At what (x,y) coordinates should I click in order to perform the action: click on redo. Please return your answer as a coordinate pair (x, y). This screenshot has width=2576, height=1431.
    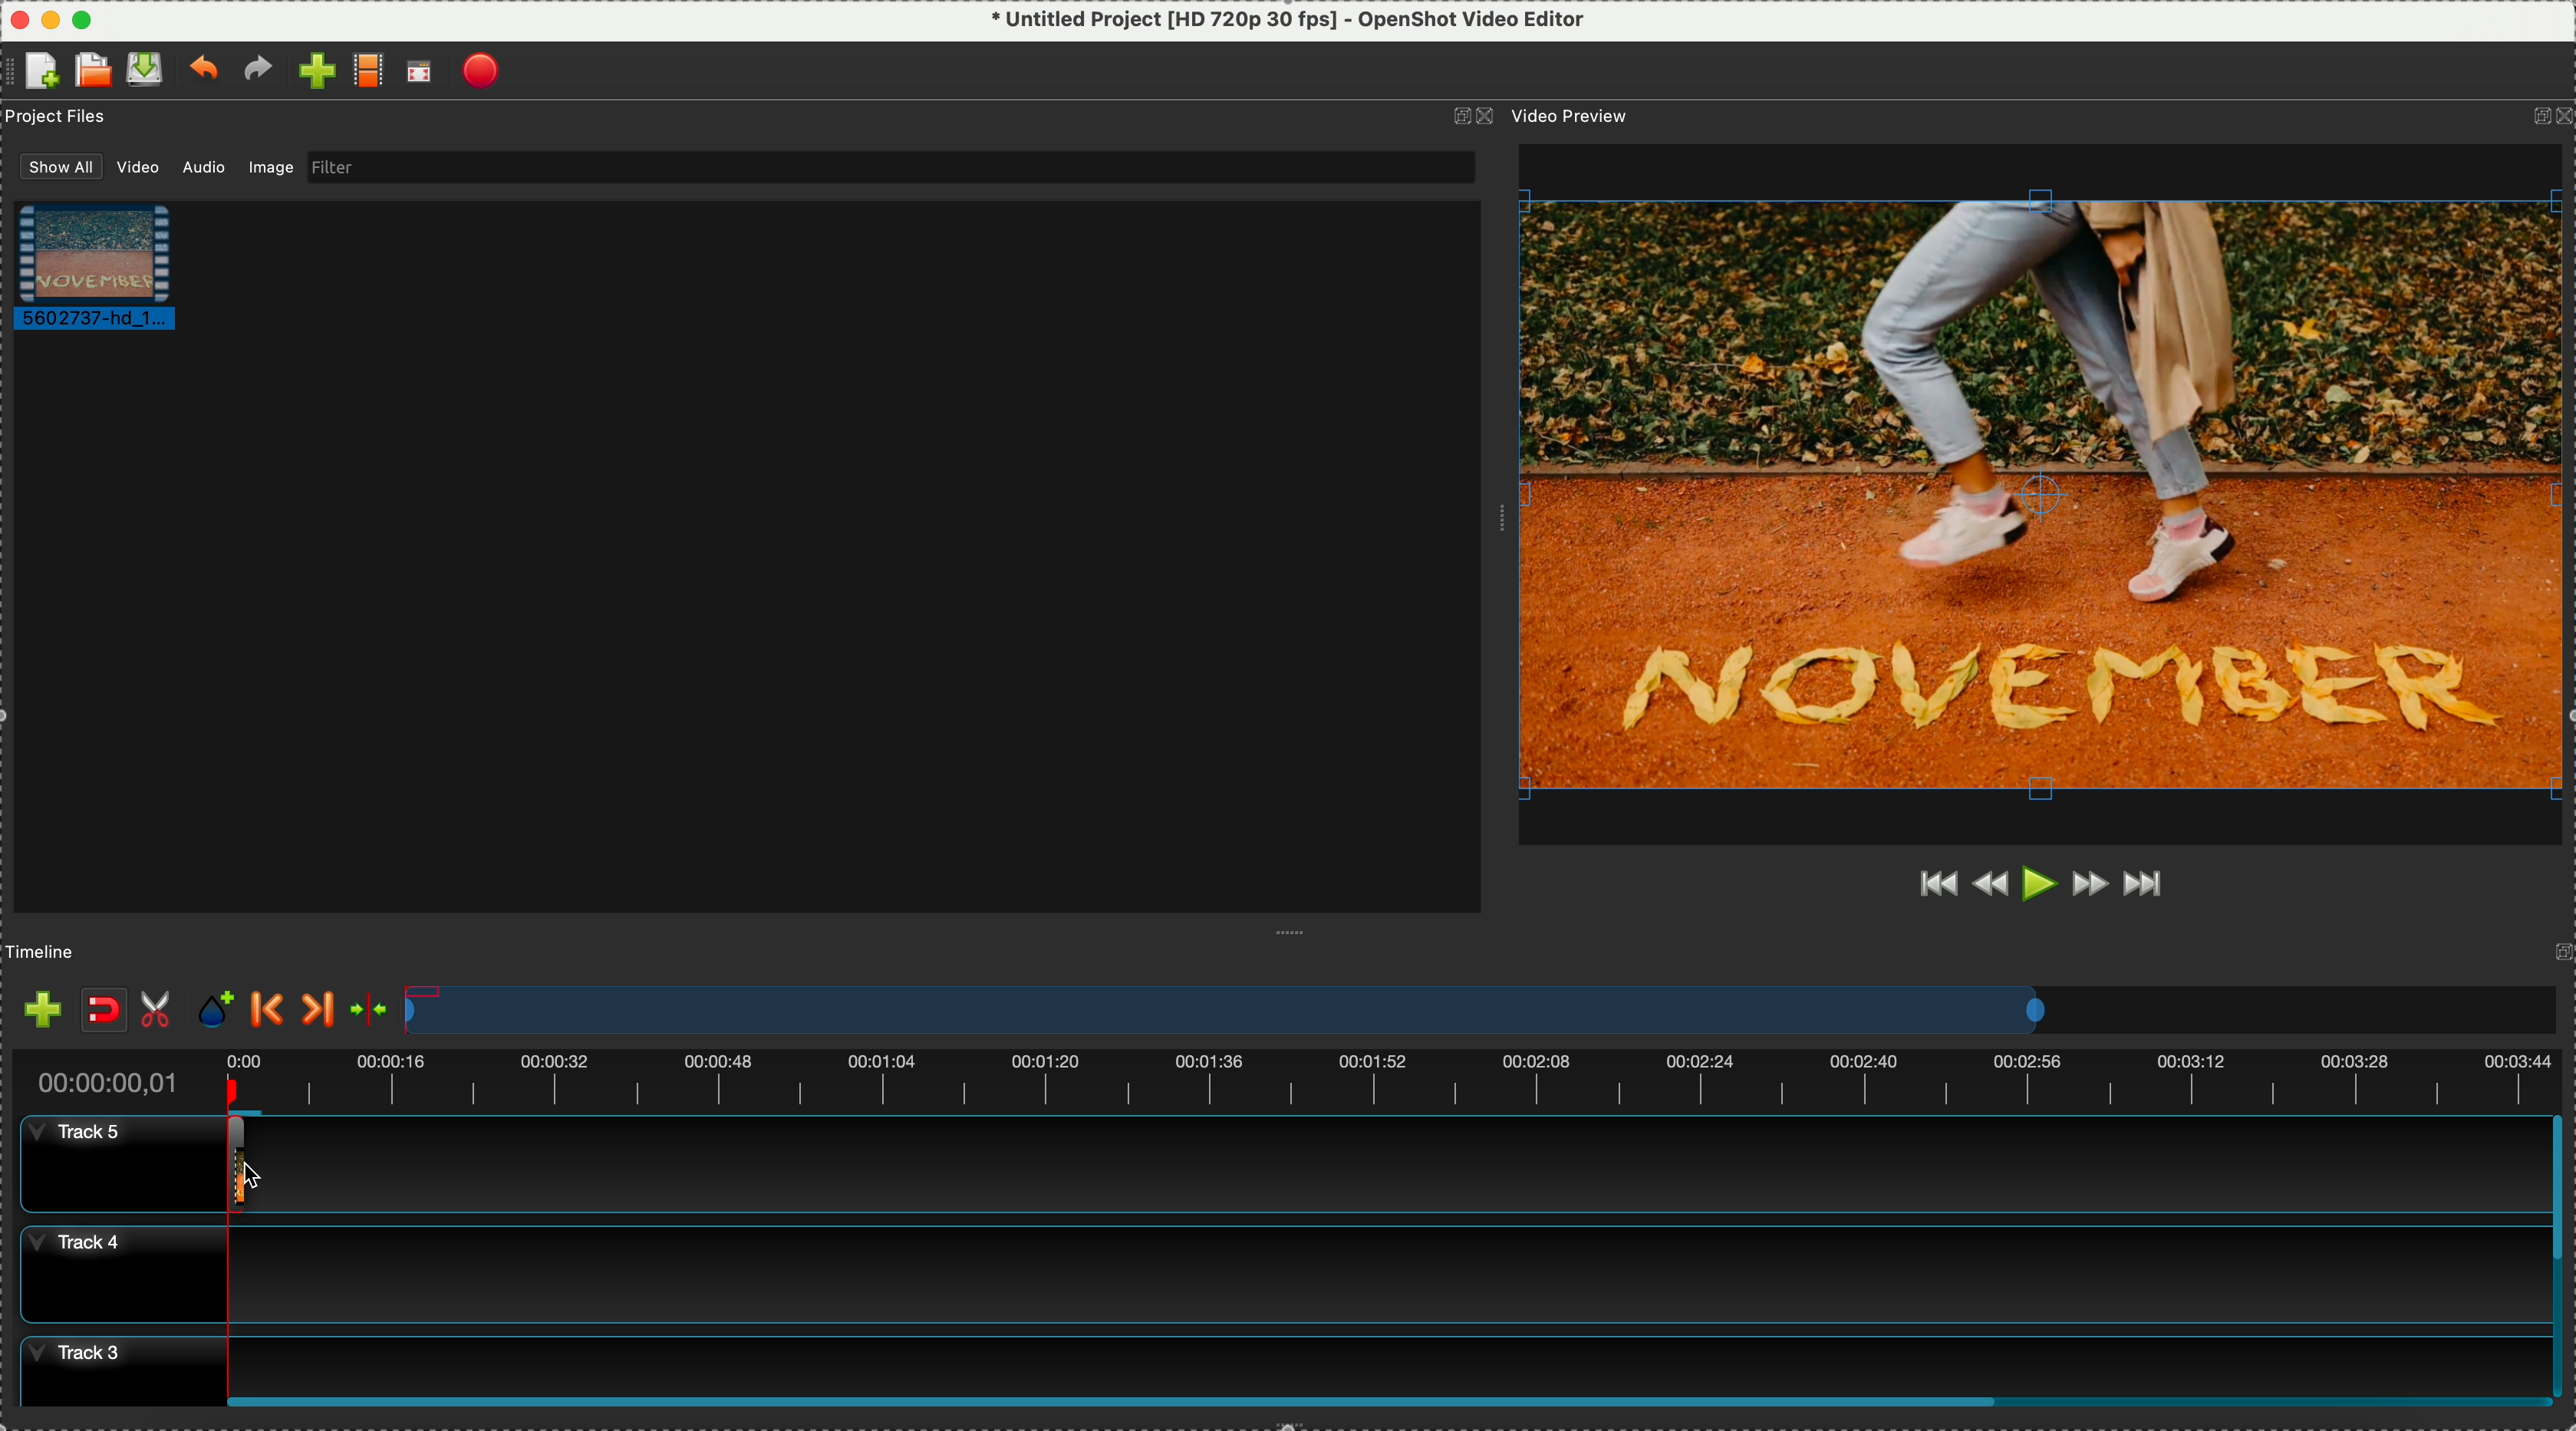
    Looking at the image, I should click on (258, 71).